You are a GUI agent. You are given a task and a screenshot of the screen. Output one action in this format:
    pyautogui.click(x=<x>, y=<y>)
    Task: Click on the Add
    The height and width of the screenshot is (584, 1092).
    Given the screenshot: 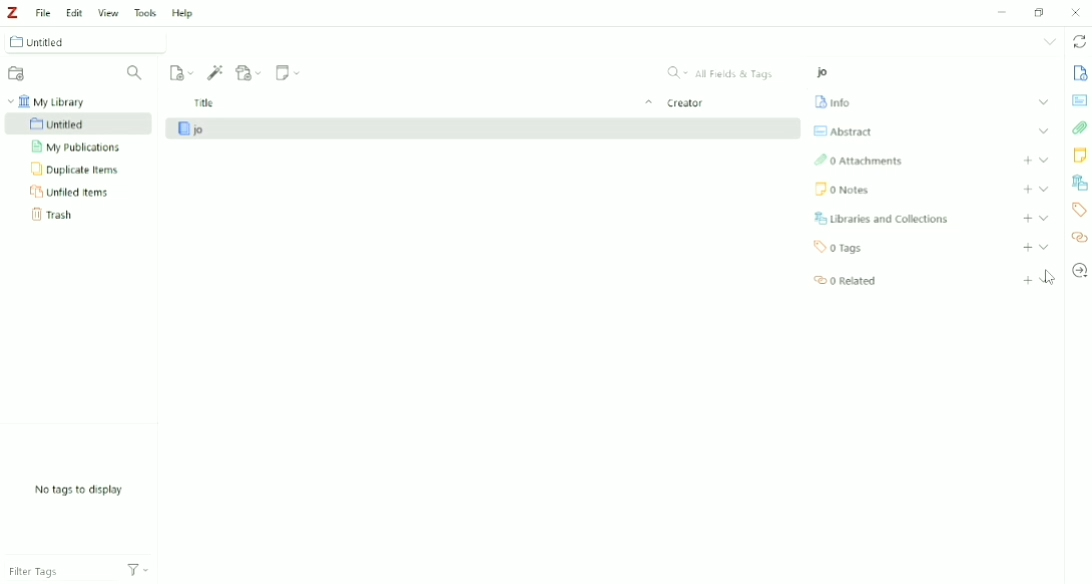 What is the action you would take?
    pyautogui.click(x=1027, y=279)
    